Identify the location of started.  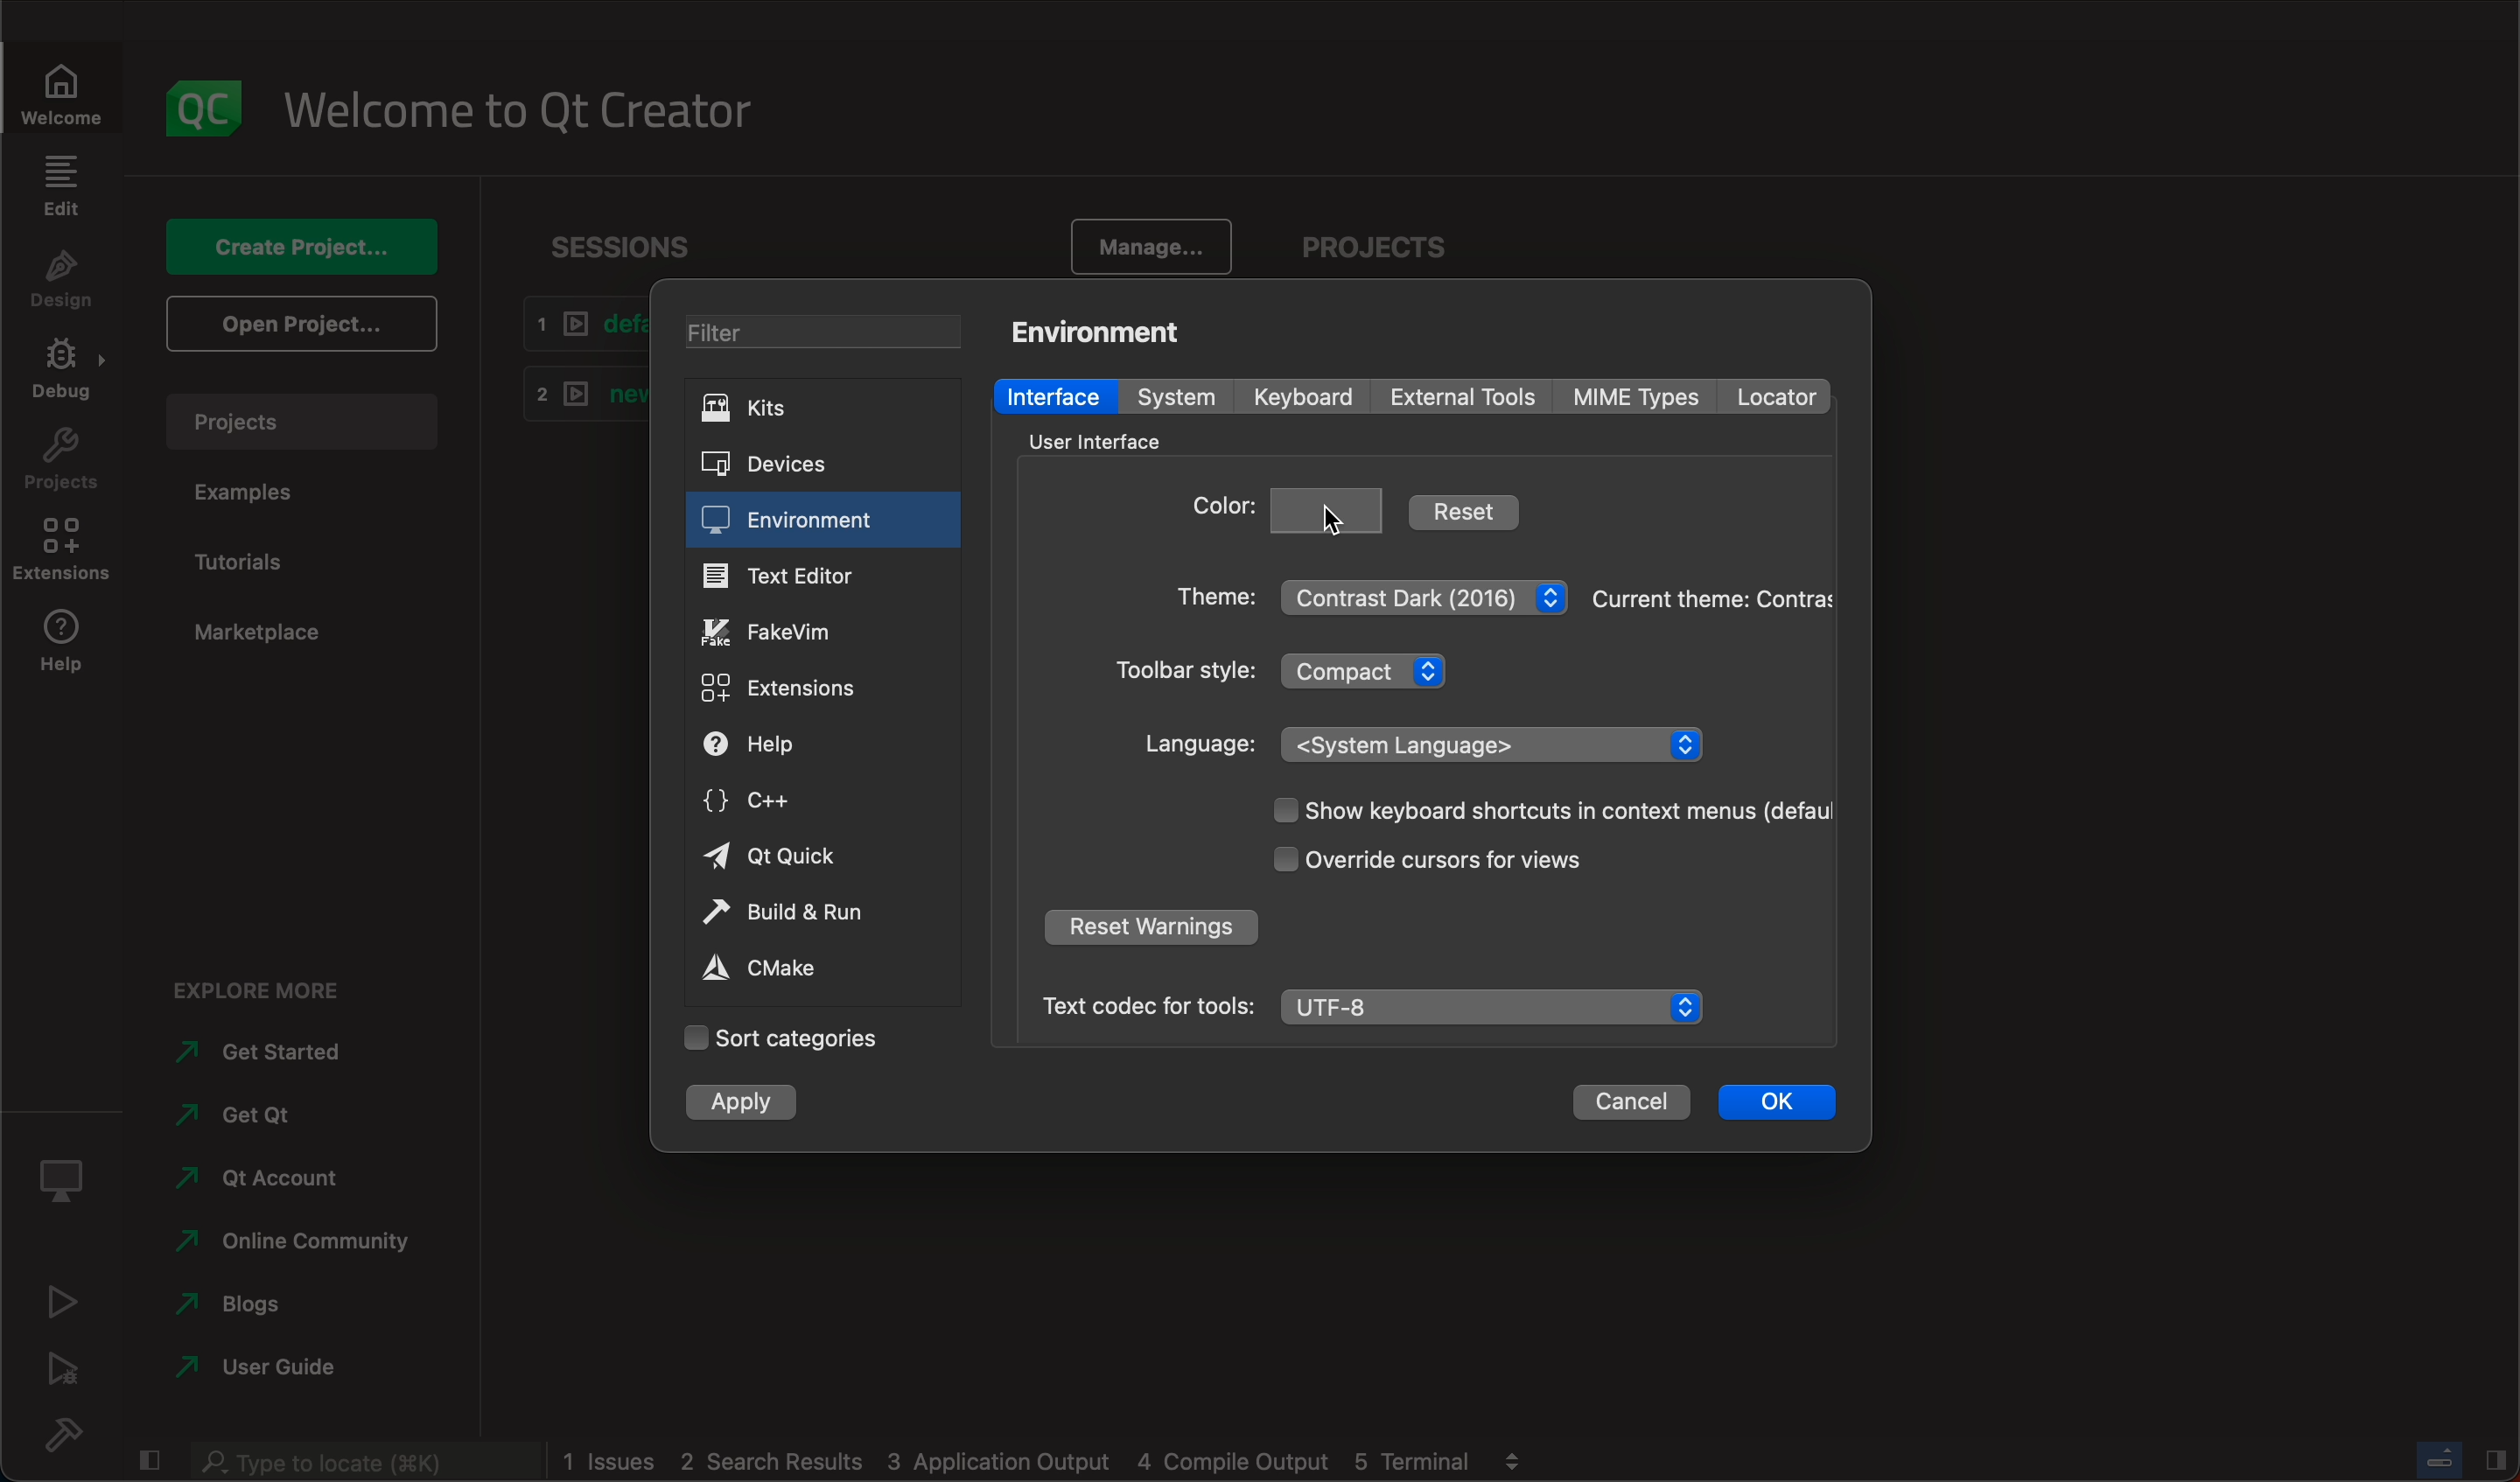
(273, 1052).